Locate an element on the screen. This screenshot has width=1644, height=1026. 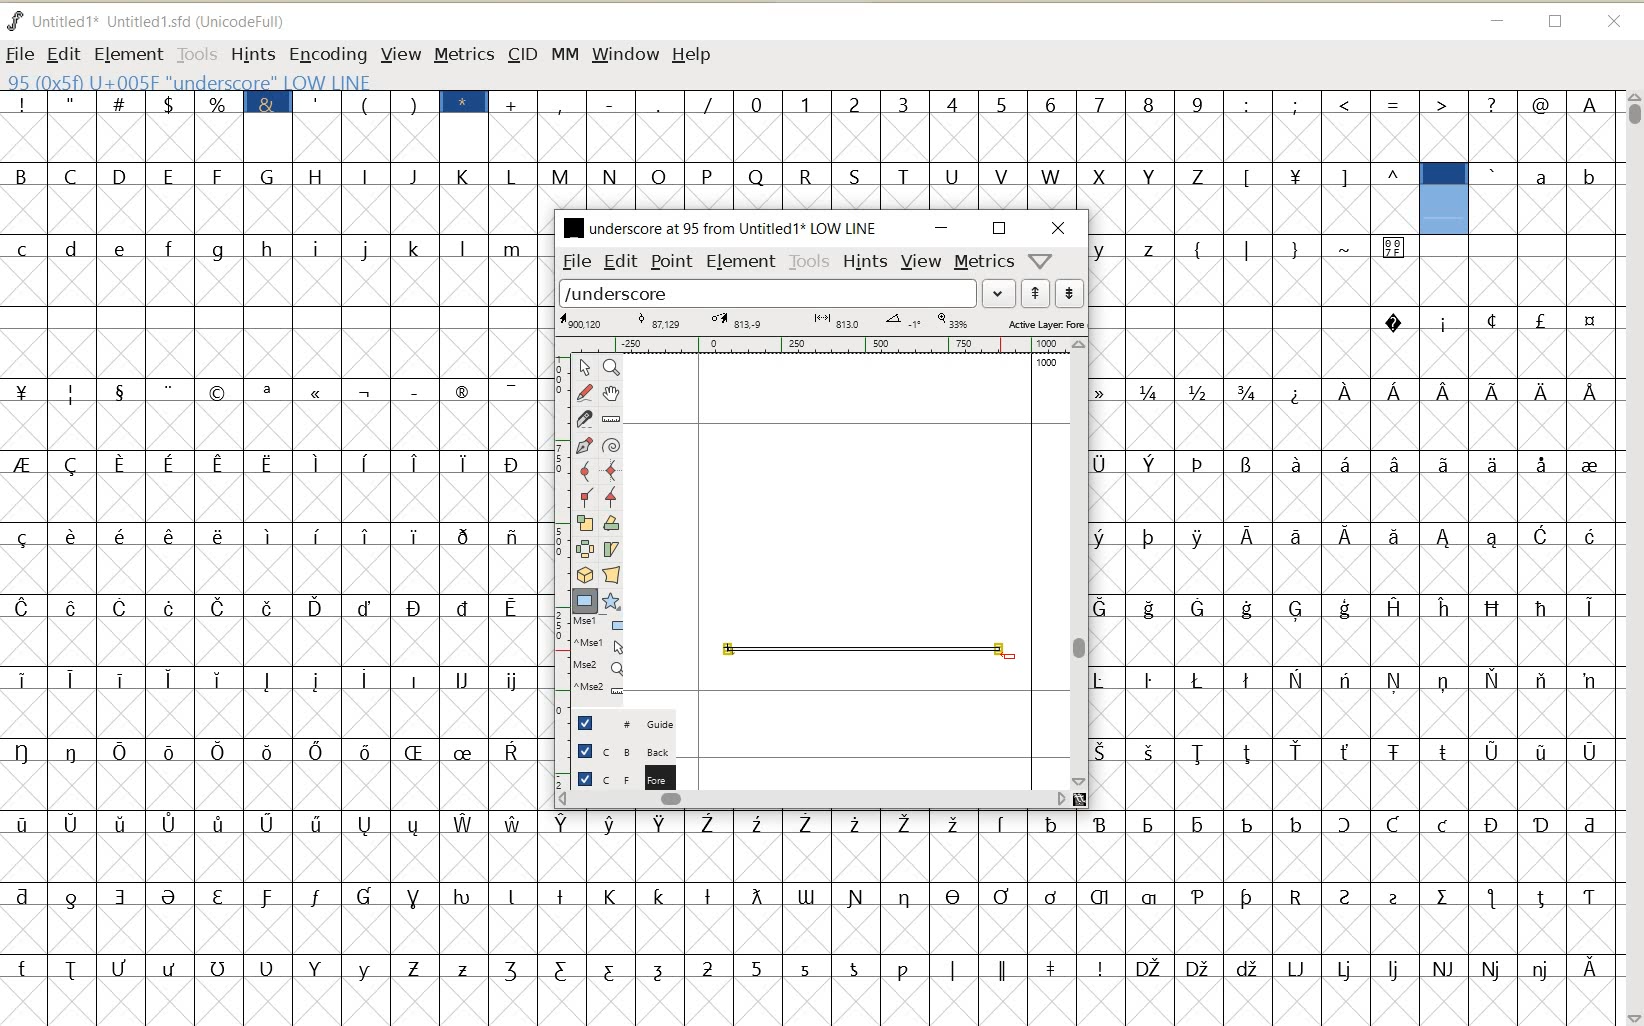
SCROLLBAR is located at coordinates (1632, 558).